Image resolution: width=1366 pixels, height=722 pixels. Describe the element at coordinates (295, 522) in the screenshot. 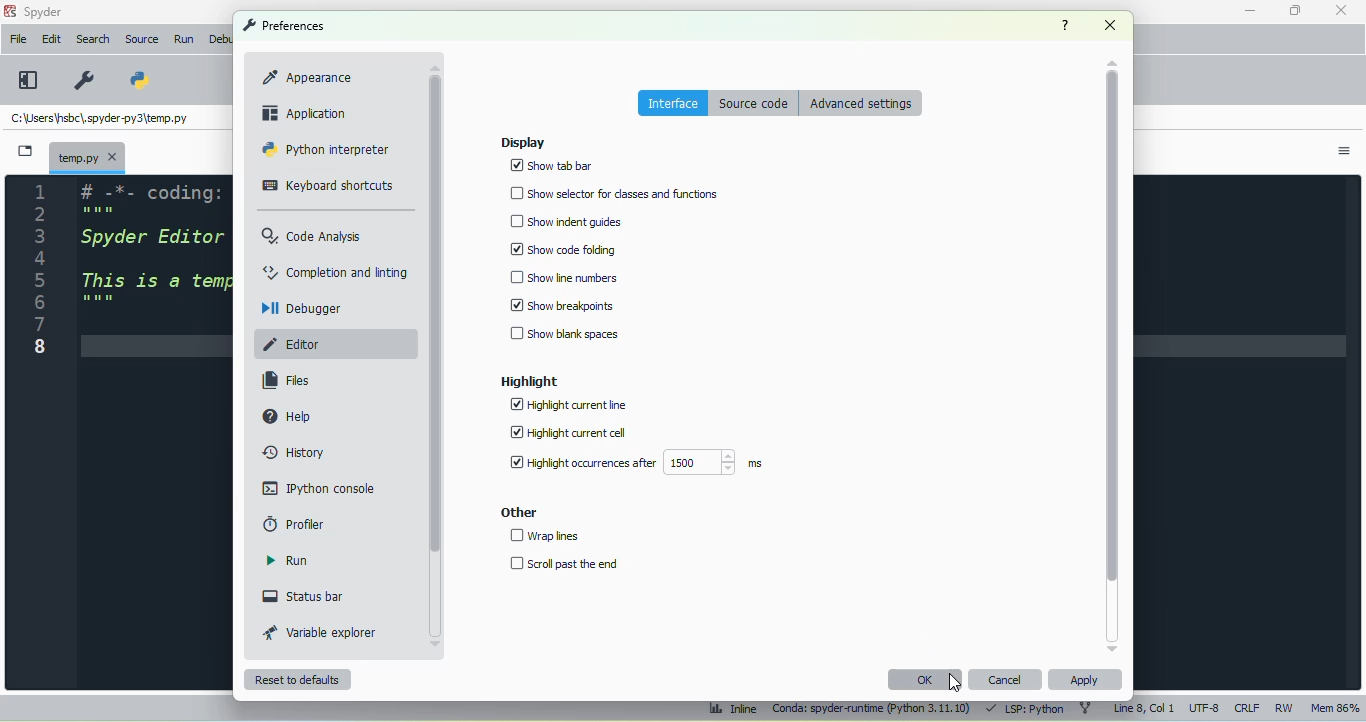

I see `profiler` at that location.